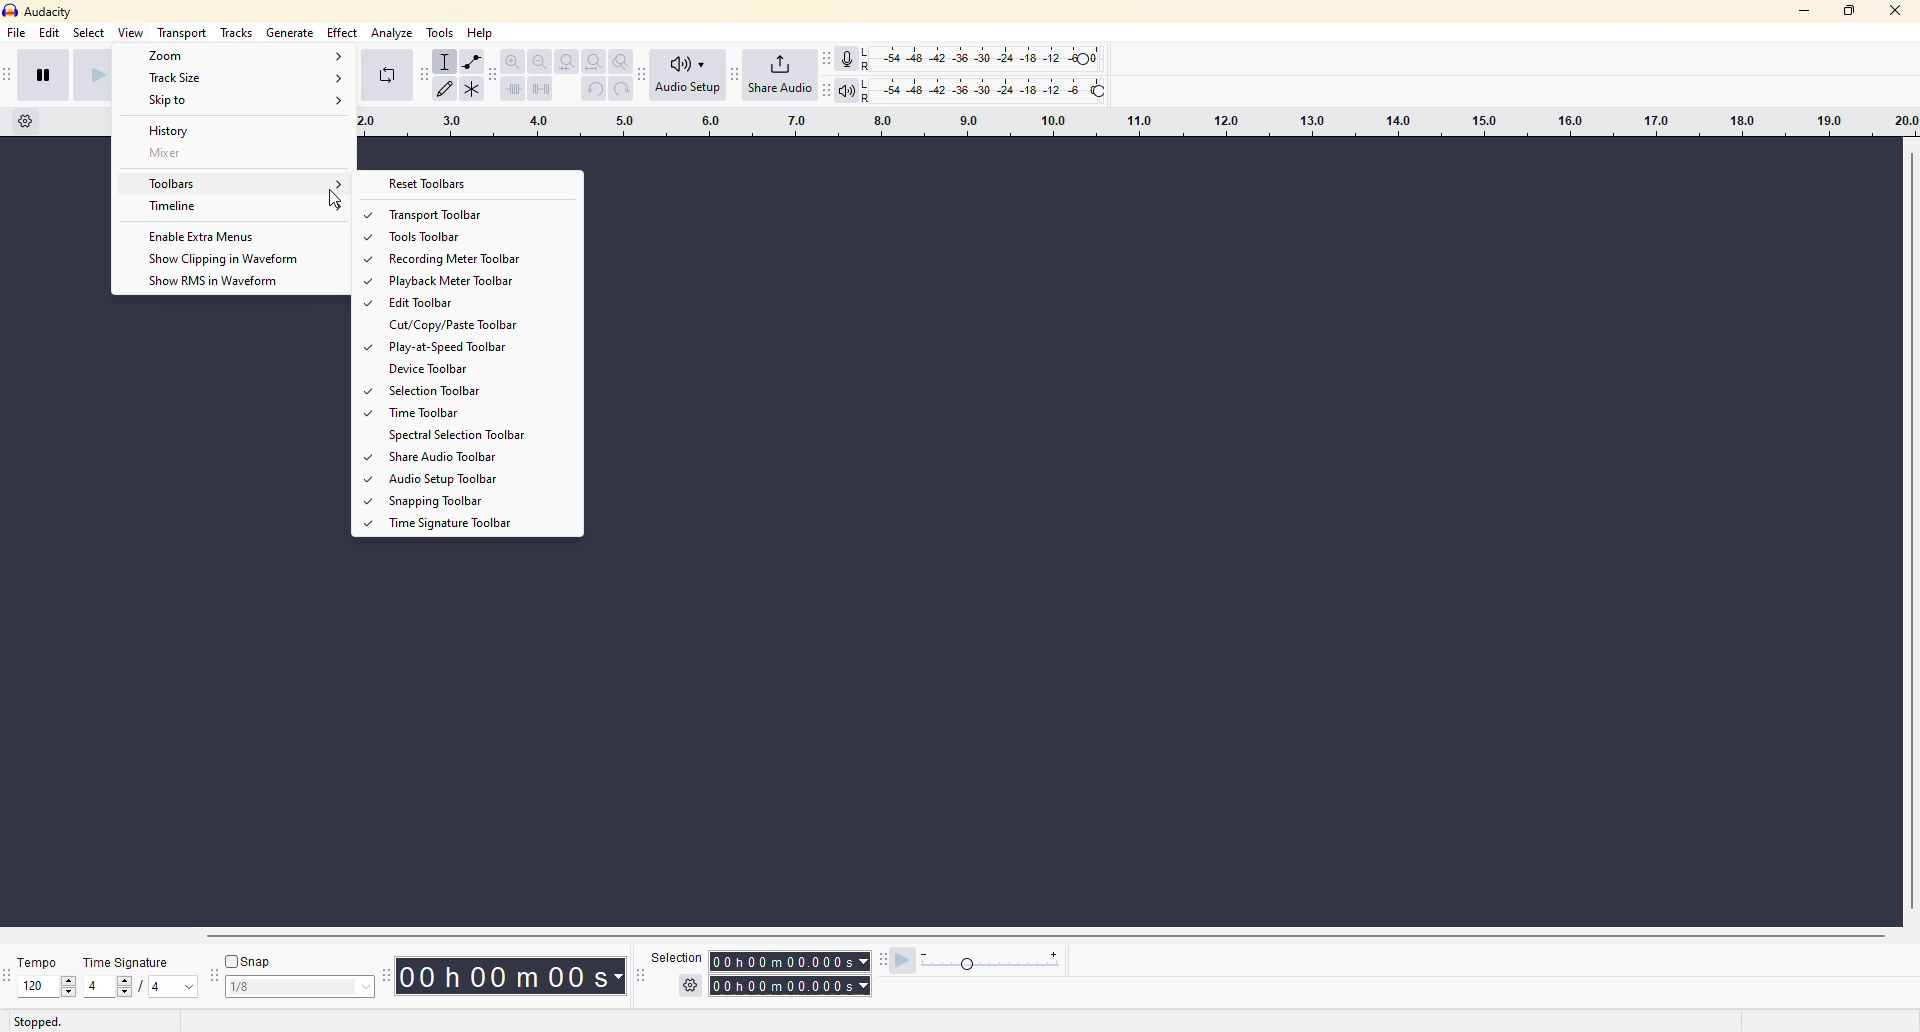 Image resolution: width=1920 pixels, height=1032 pixels. I want to click on 120, so click(31, 987).